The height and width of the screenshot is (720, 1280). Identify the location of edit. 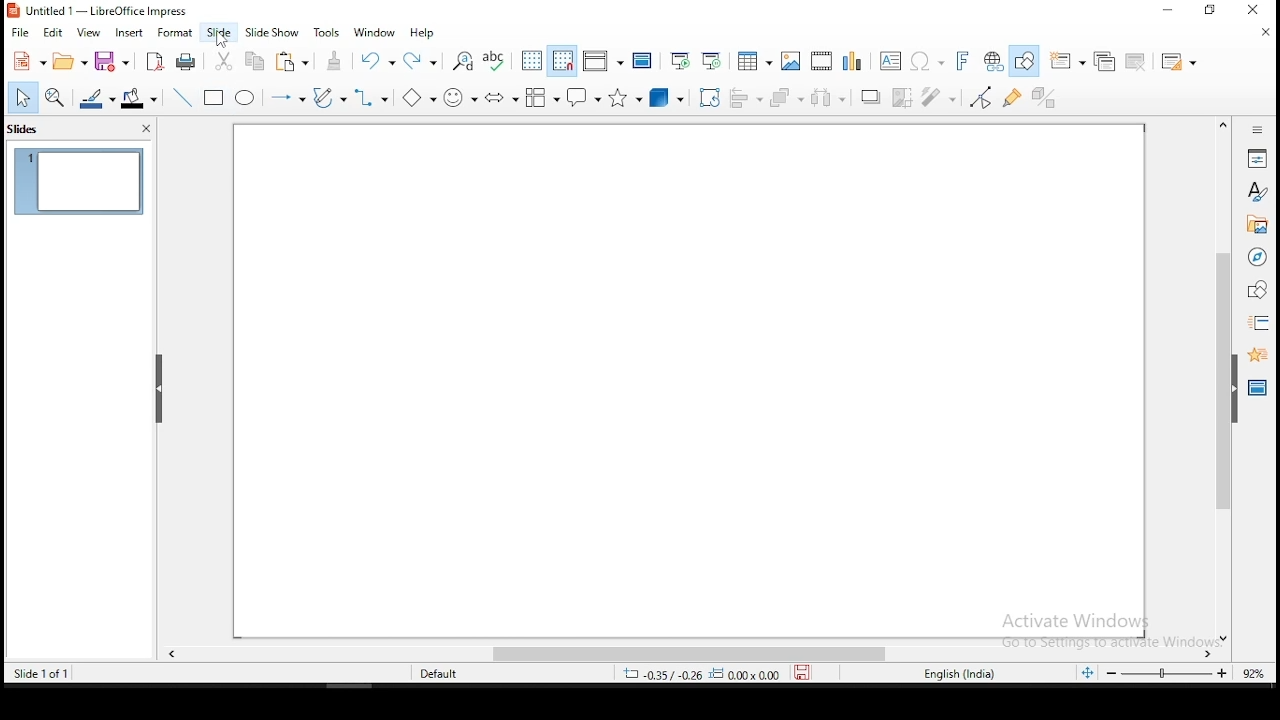
(53, 32).